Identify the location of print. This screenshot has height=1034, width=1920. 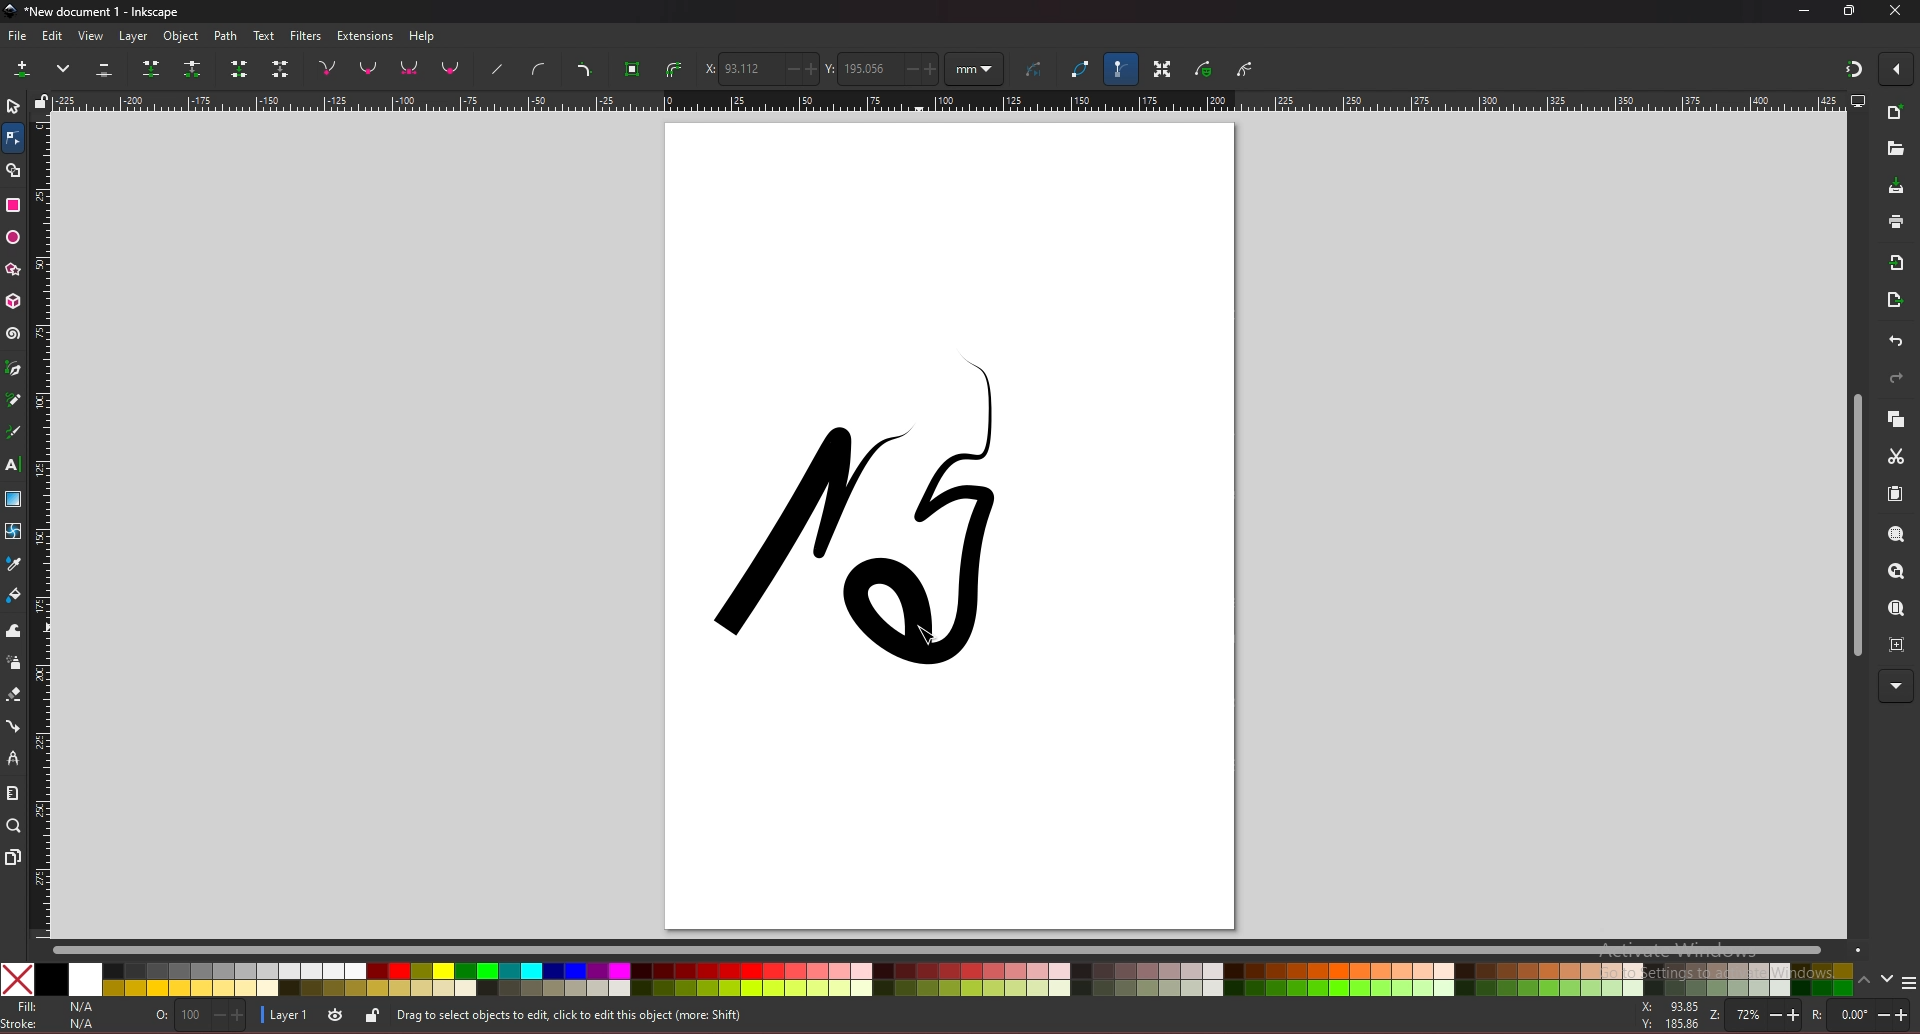
(1897, 222).